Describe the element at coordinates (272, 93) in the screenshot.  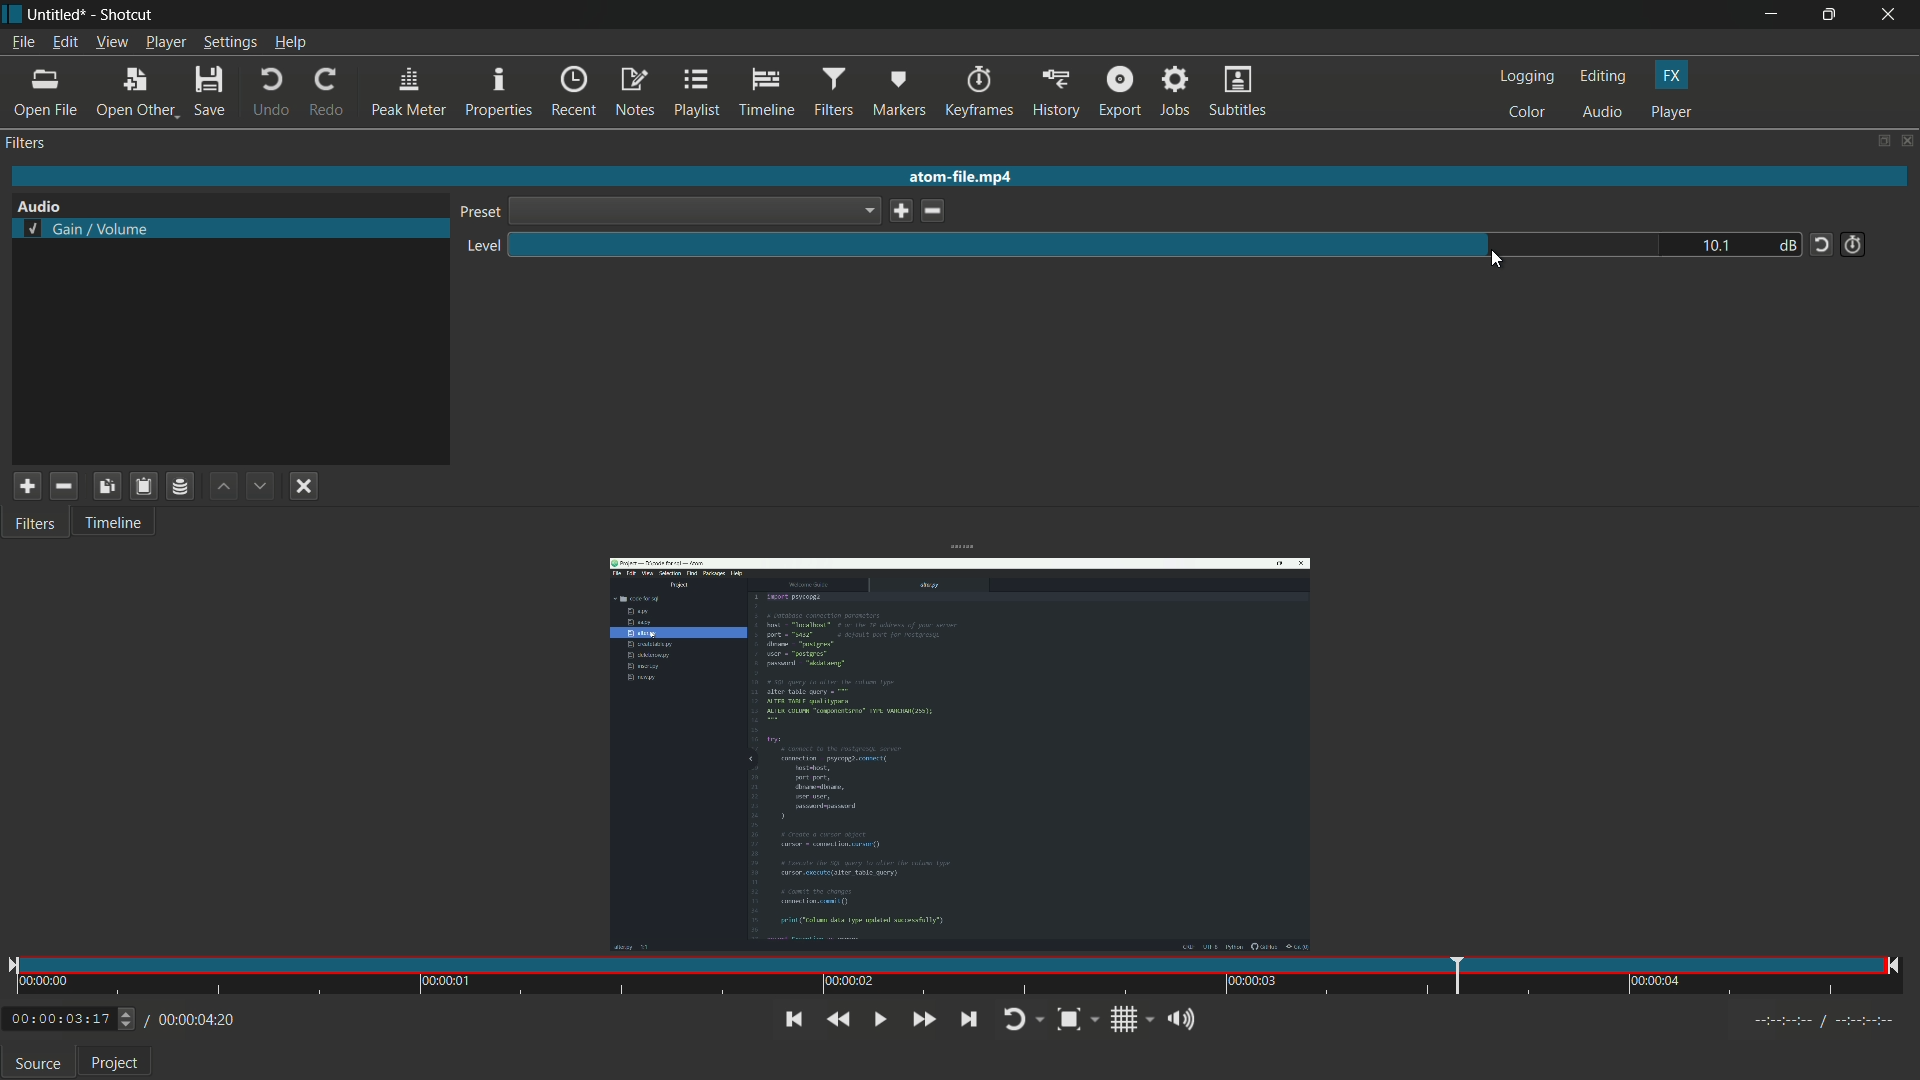
I see `undo` at that location.